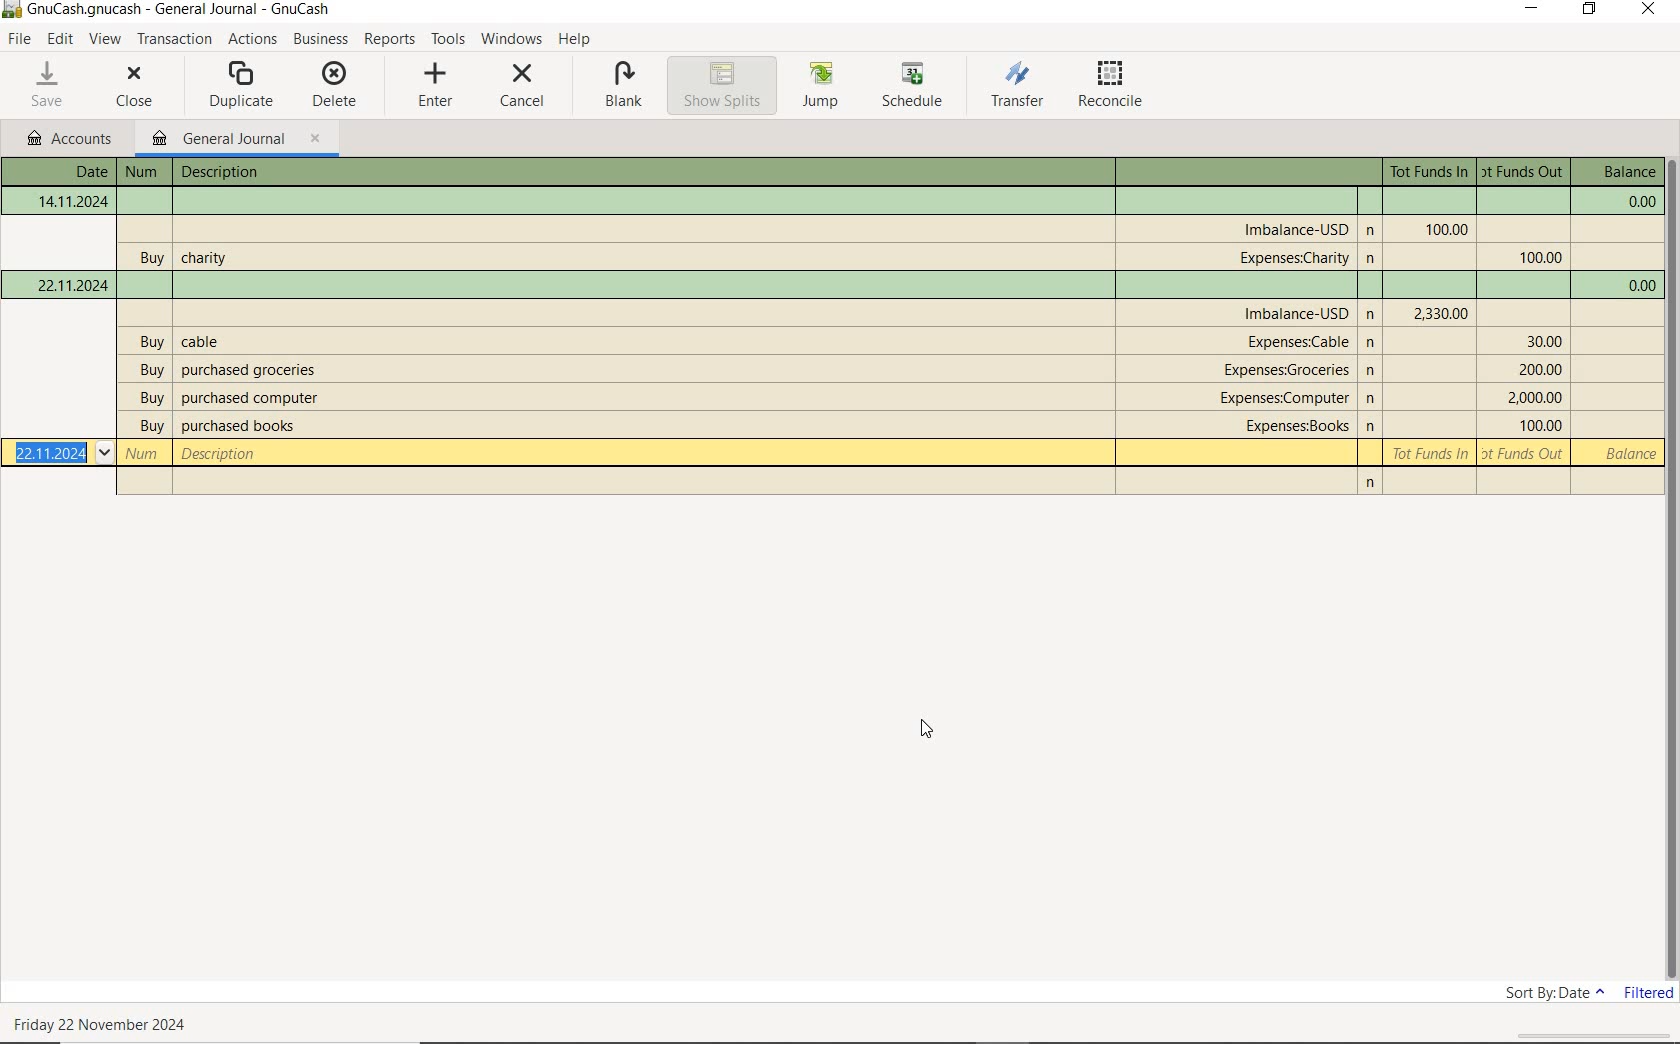 The width and height of the screenshot is (1680, 1044). I want to click on Date, so click(74, 202).